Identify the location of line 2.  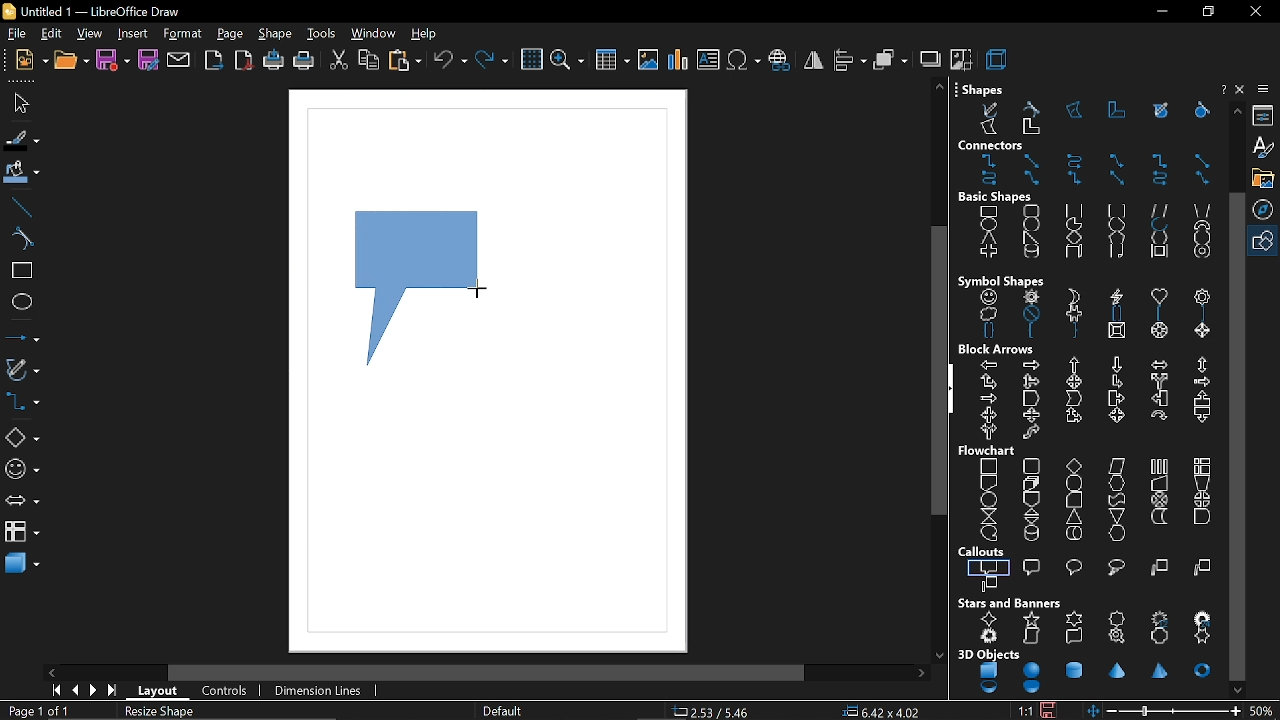
(1203, 569).